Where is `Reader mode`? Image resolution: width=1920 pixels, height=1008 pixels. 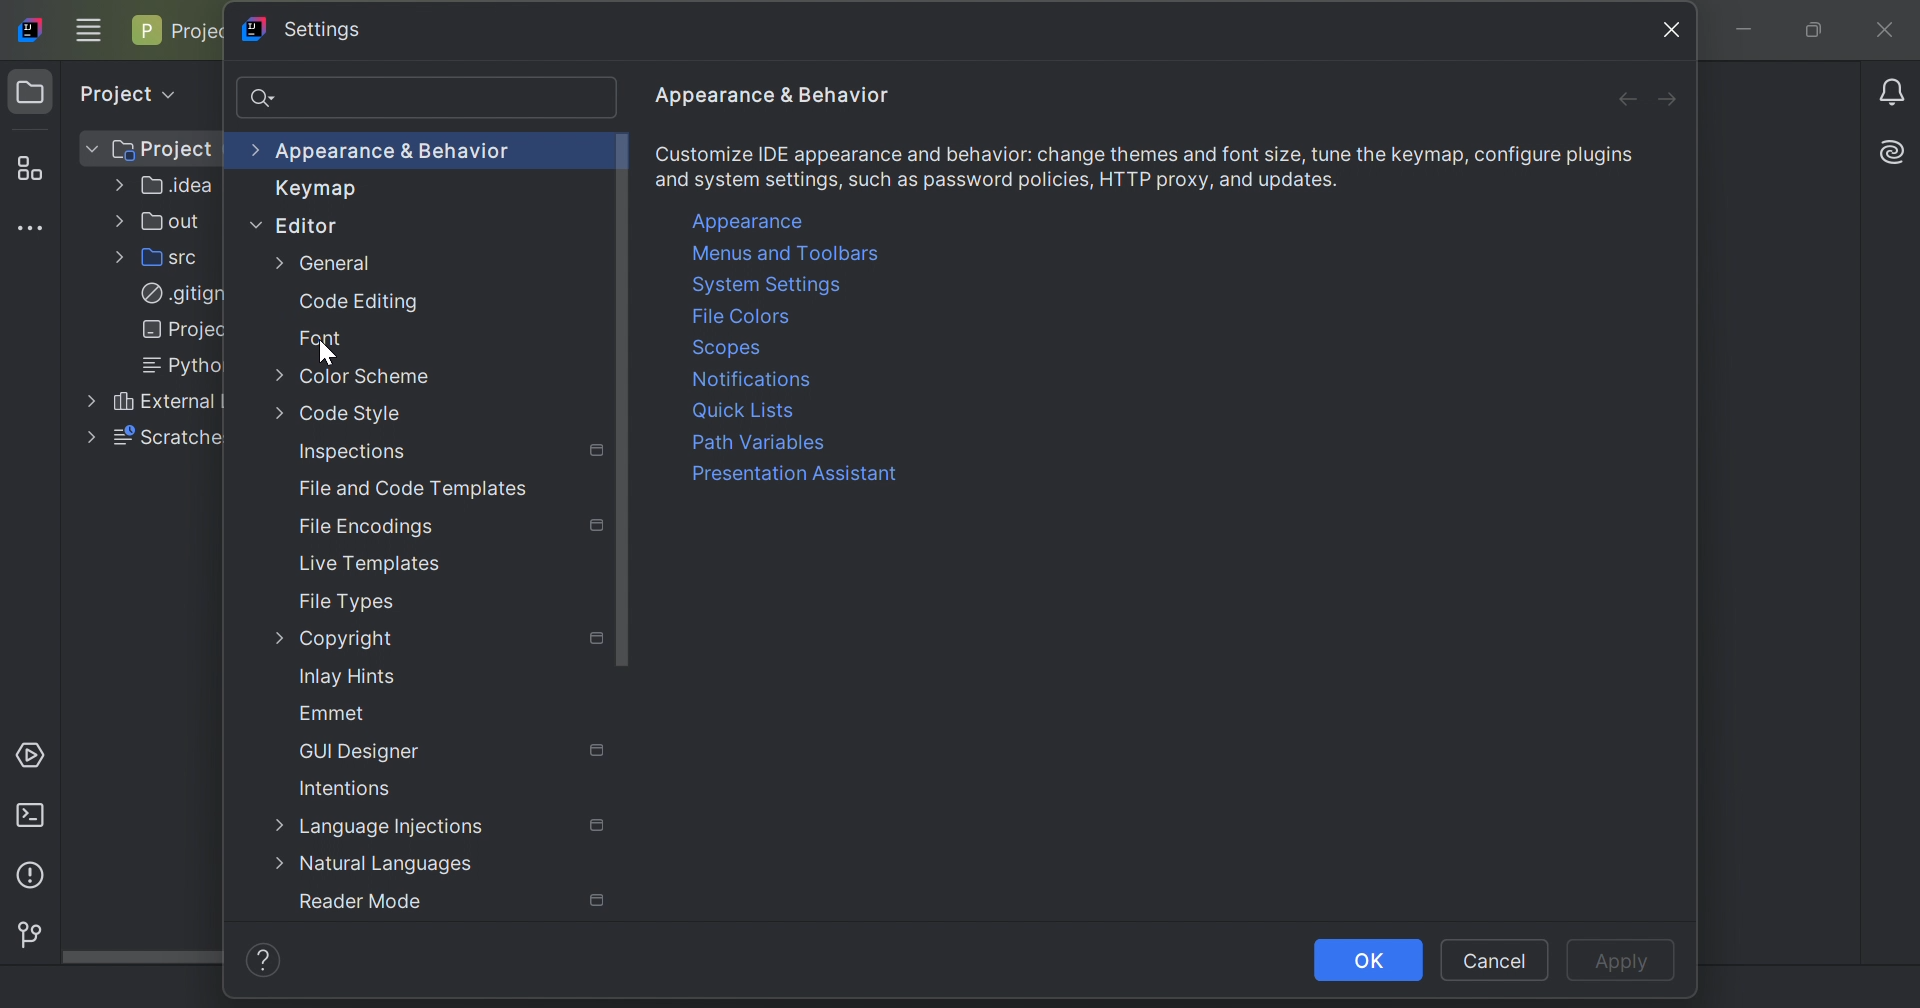 Reader mode is located at coordinates (360, 902).